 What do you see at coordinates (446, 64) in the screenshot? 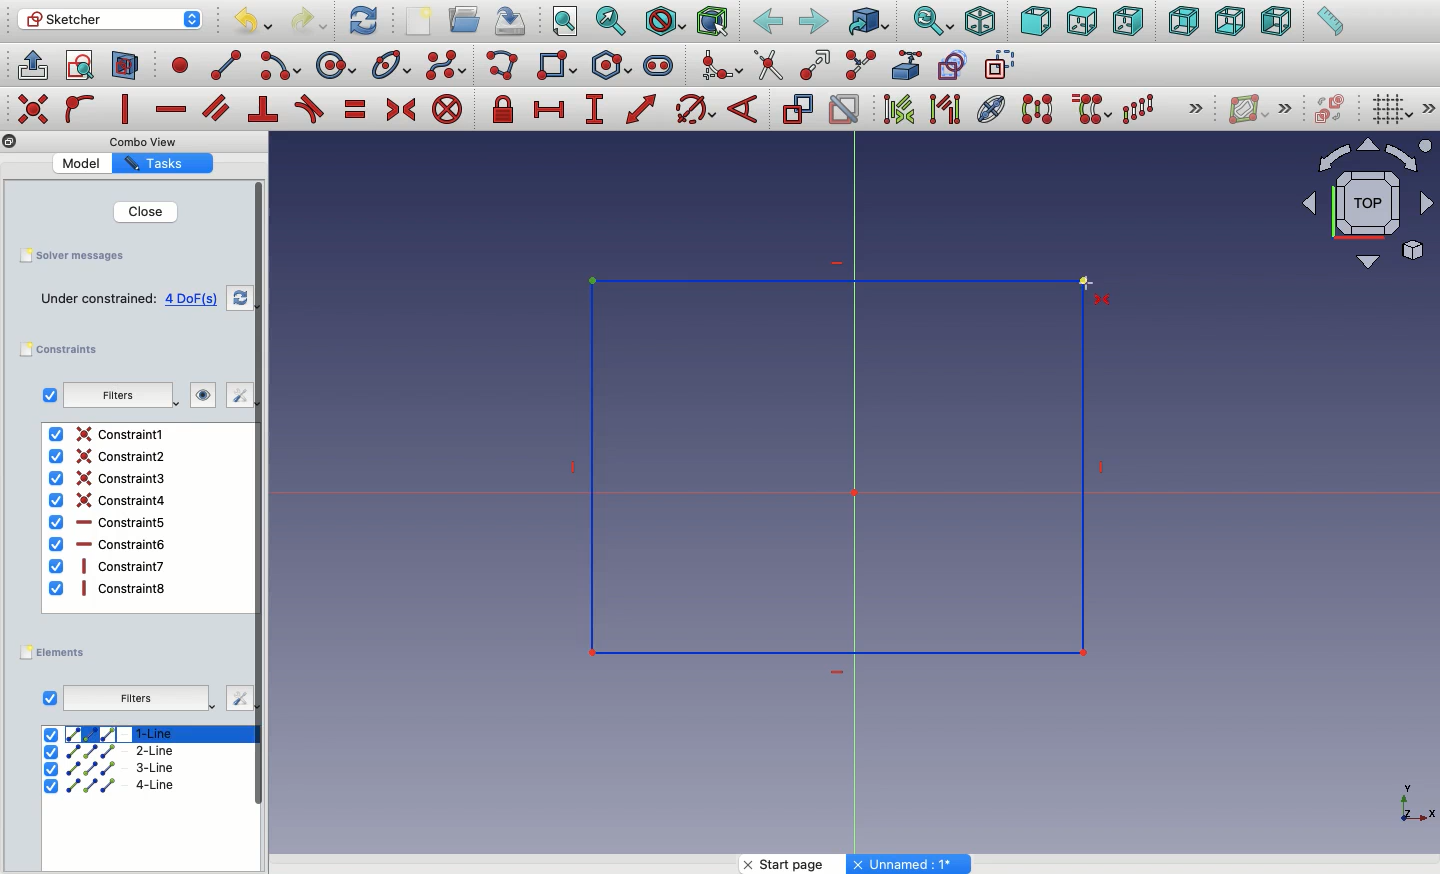
I see `Create B-spline` at bounding box center [446, 64].